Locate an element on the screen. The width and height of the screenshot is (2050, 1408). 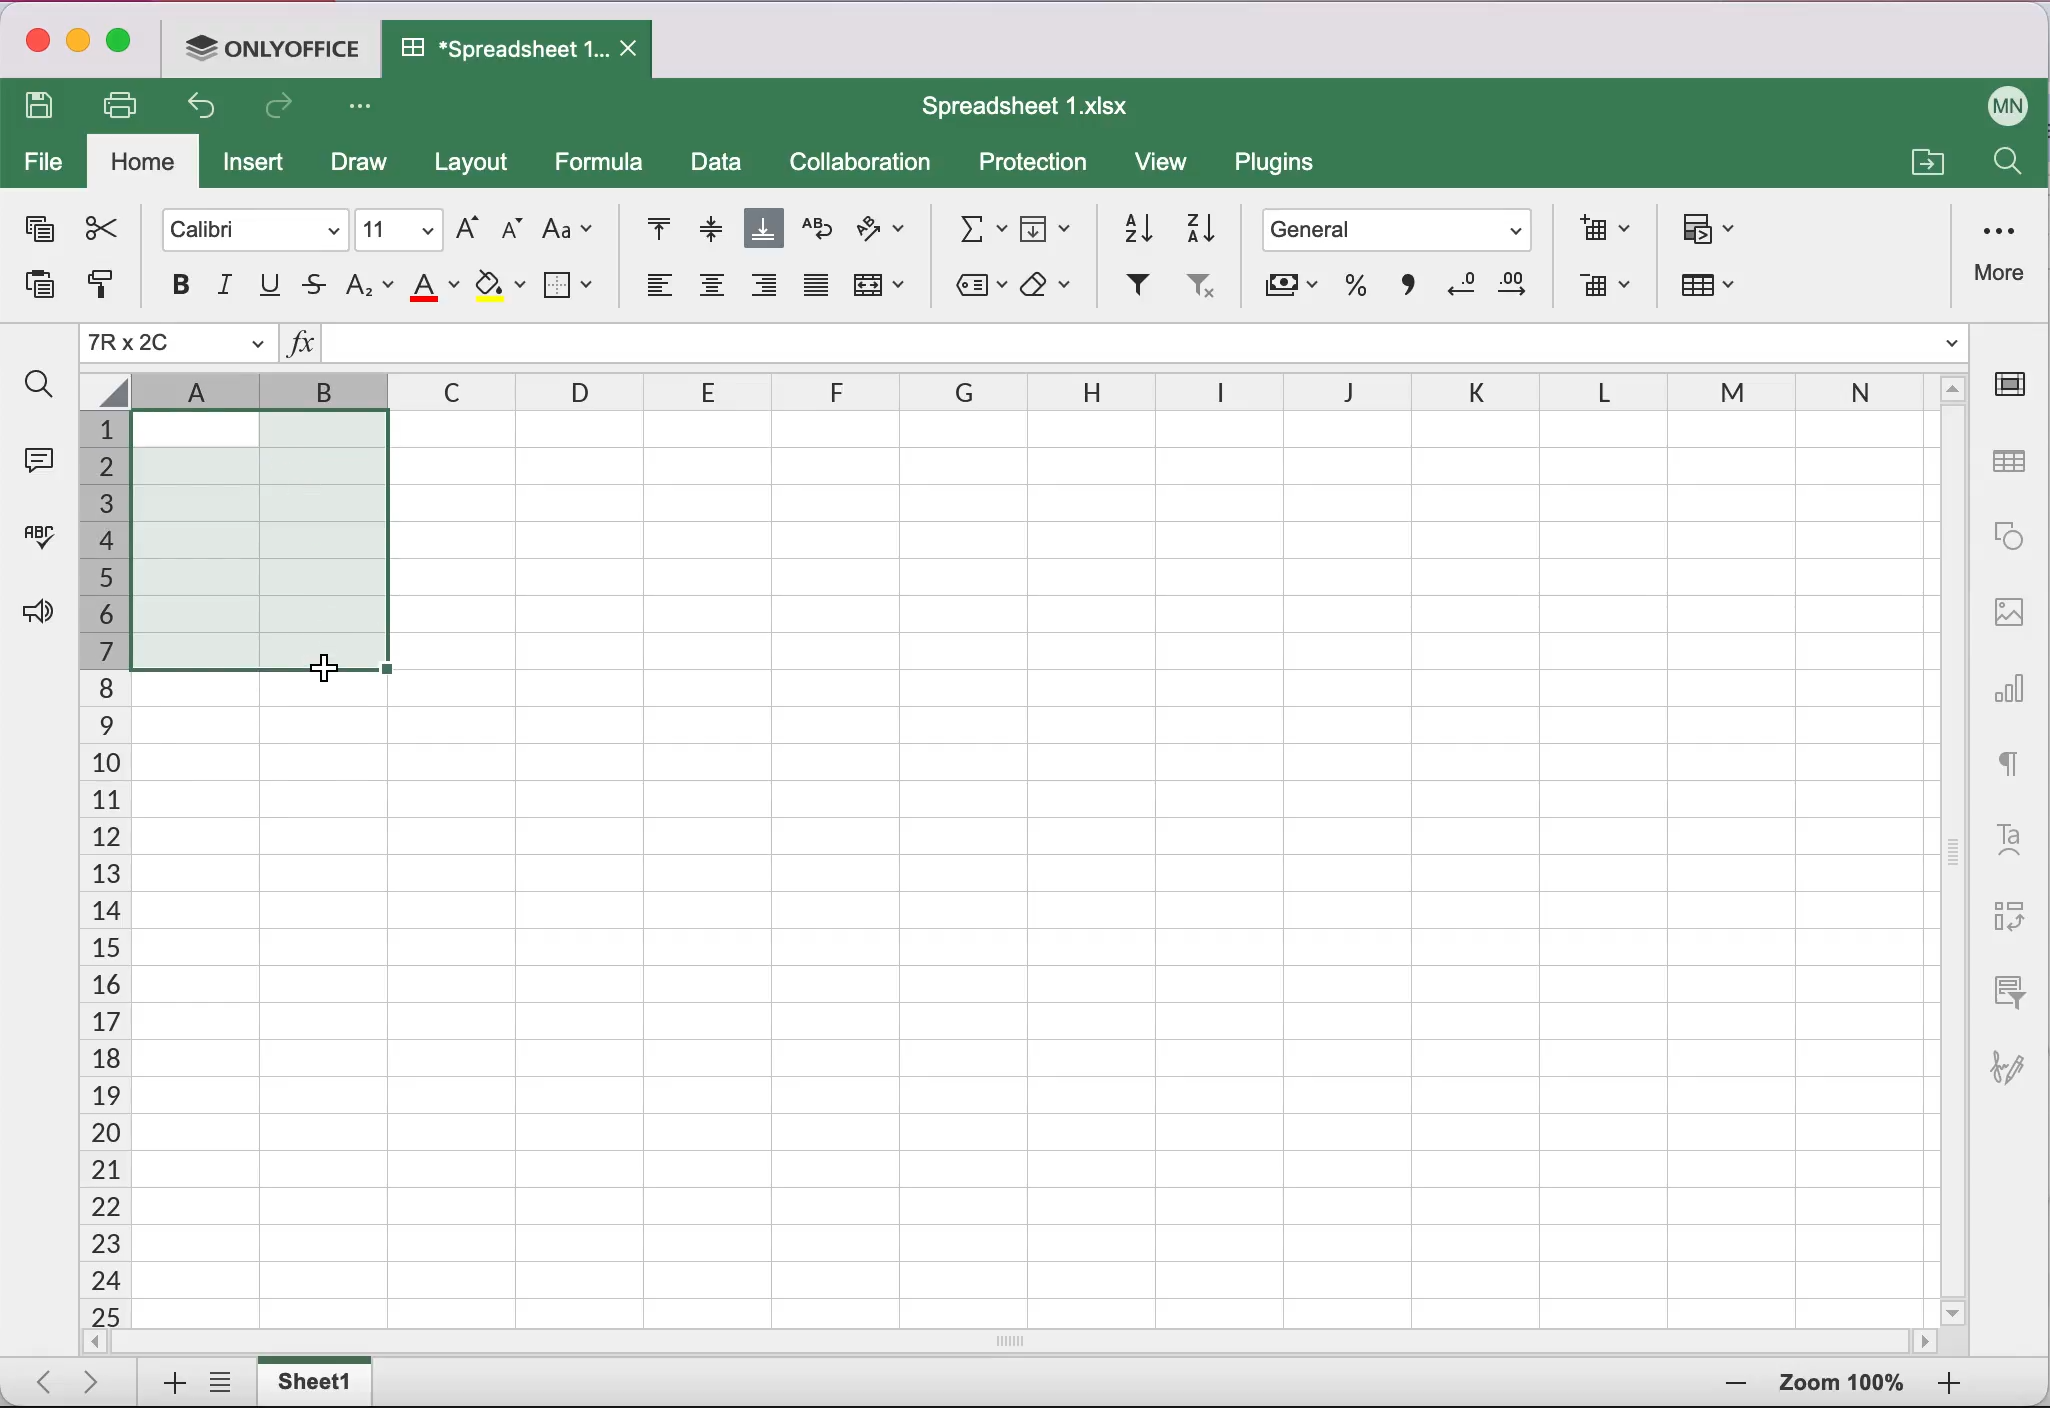
delete cells is located at coordinates (1604, 288).